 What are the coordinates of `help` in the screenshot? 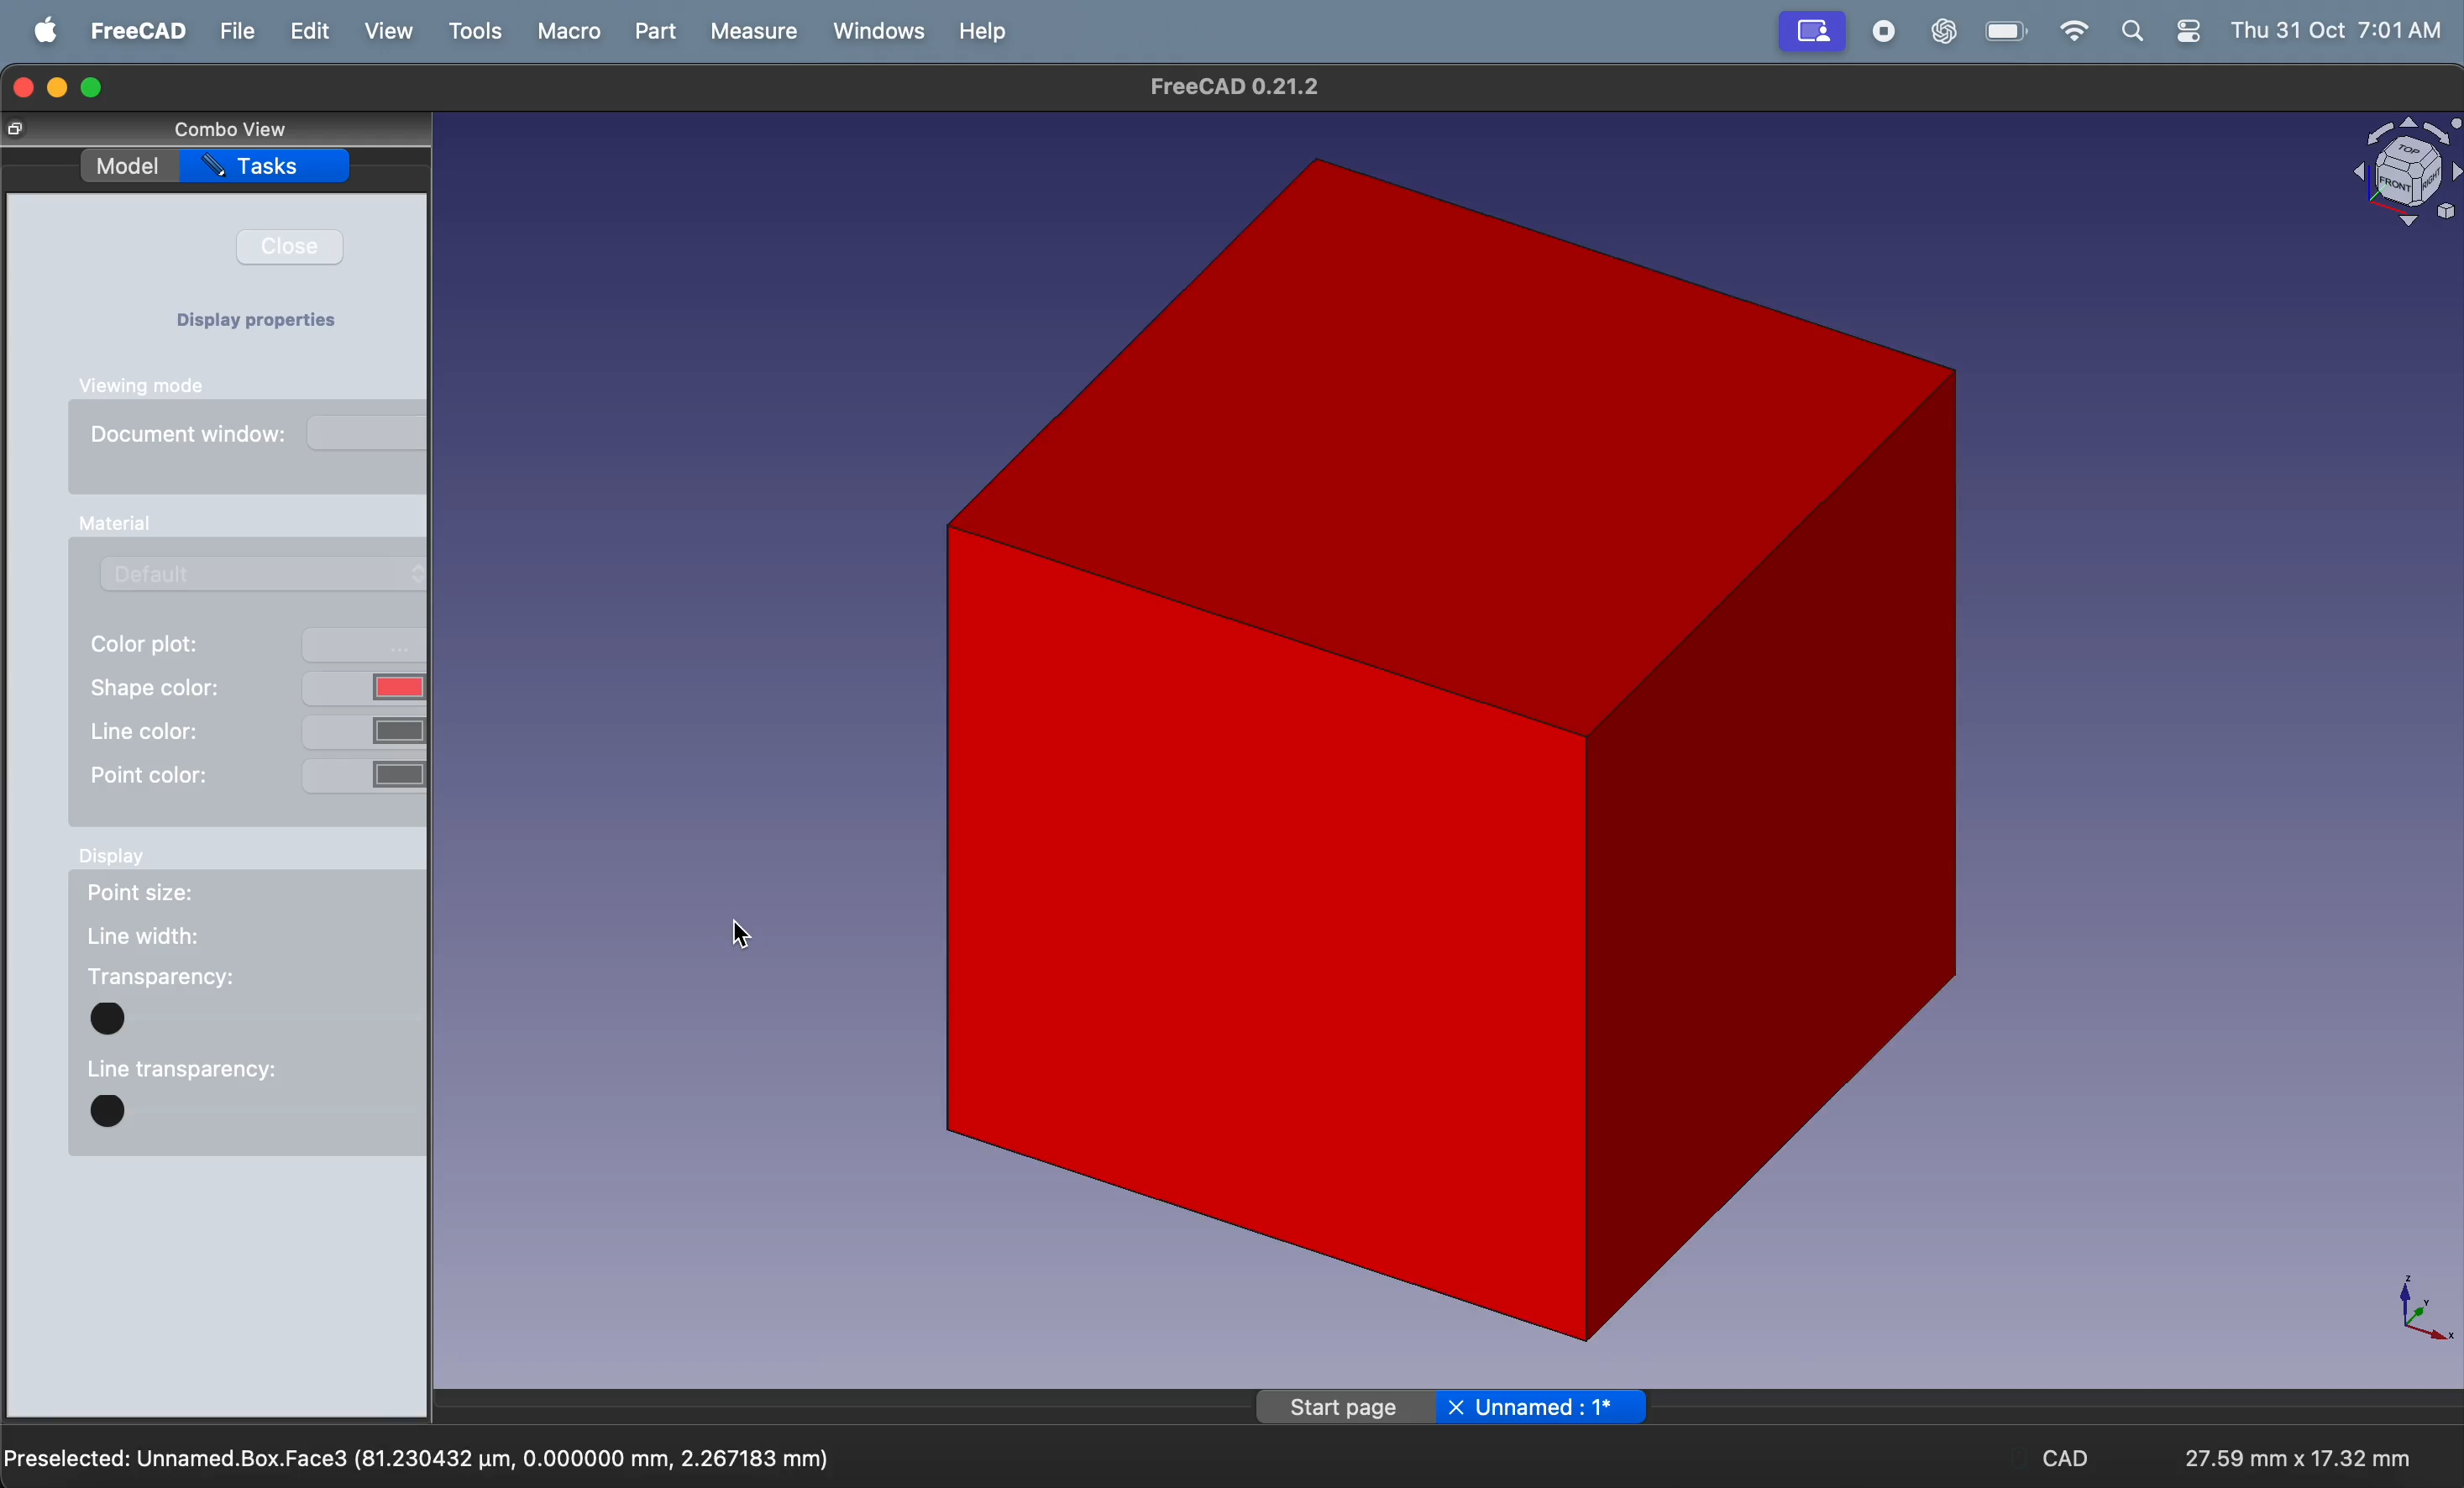 It's located at (982, 30).